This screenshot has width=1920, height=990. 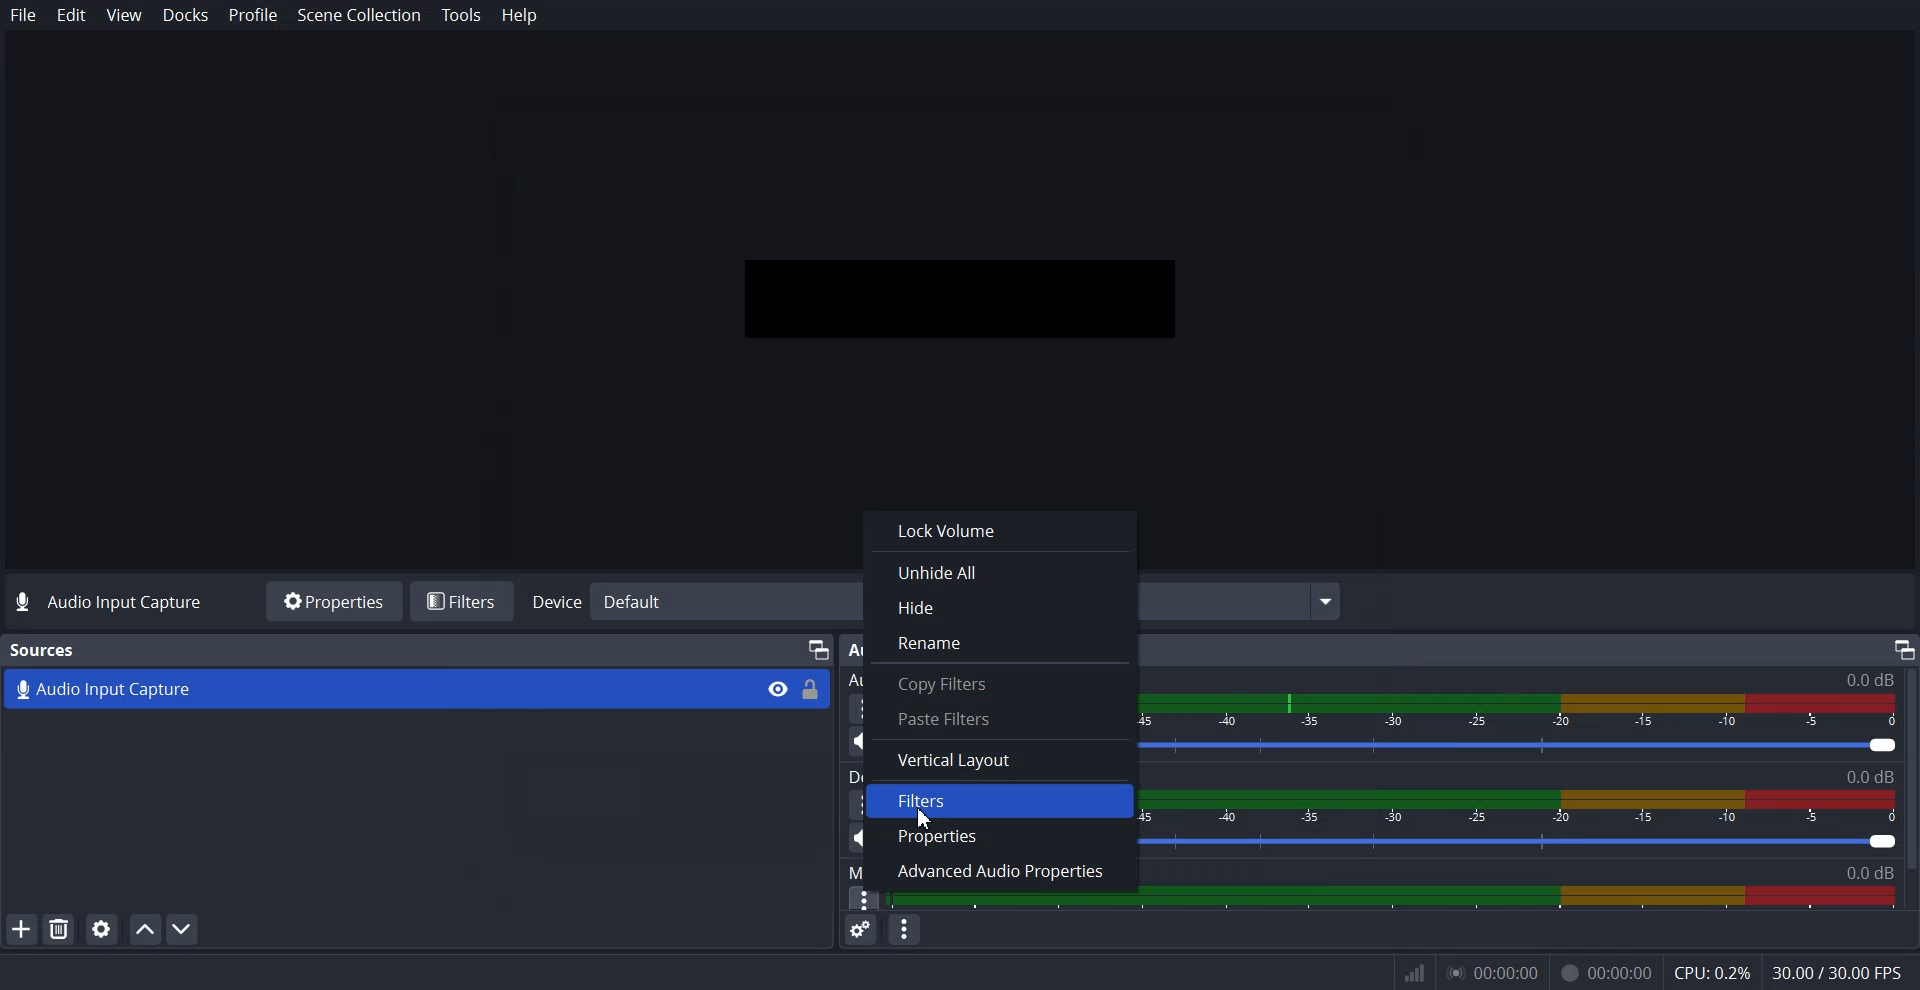 I want to click on View, so click(x=773, y=690).